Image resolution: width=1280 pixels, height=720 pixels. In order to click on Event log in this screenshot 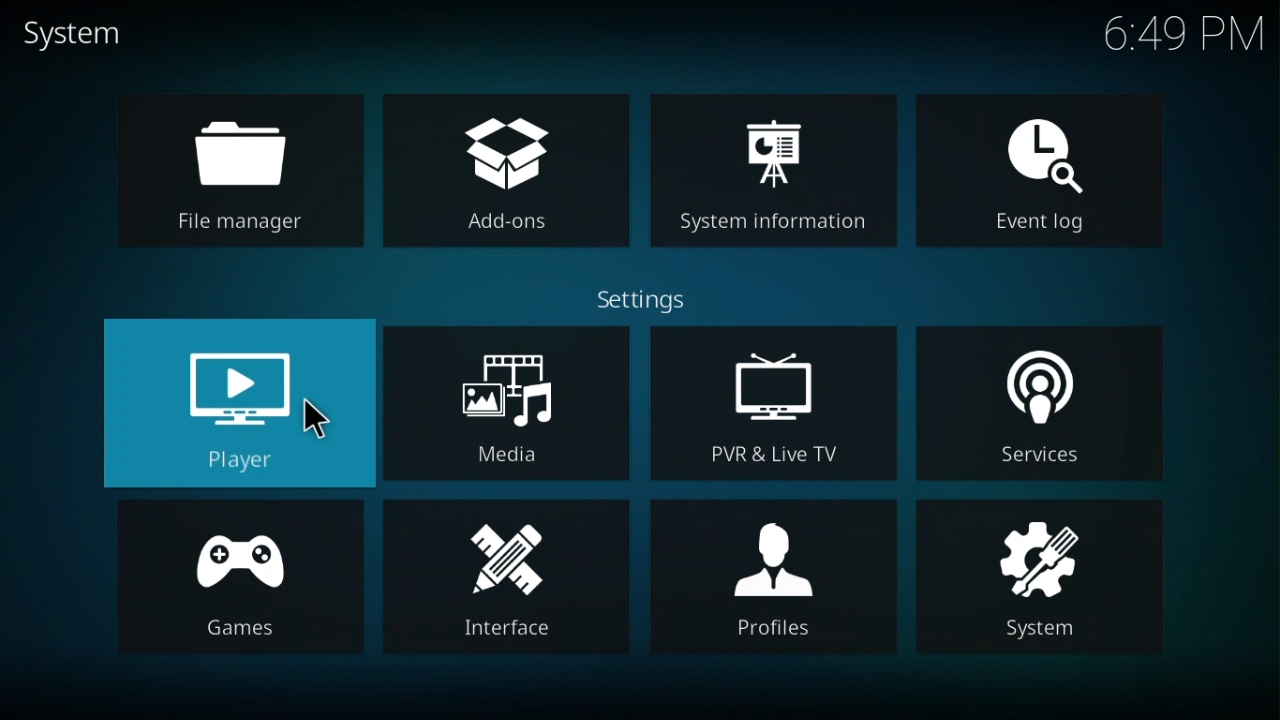, I will do `click(1041, 171)`.